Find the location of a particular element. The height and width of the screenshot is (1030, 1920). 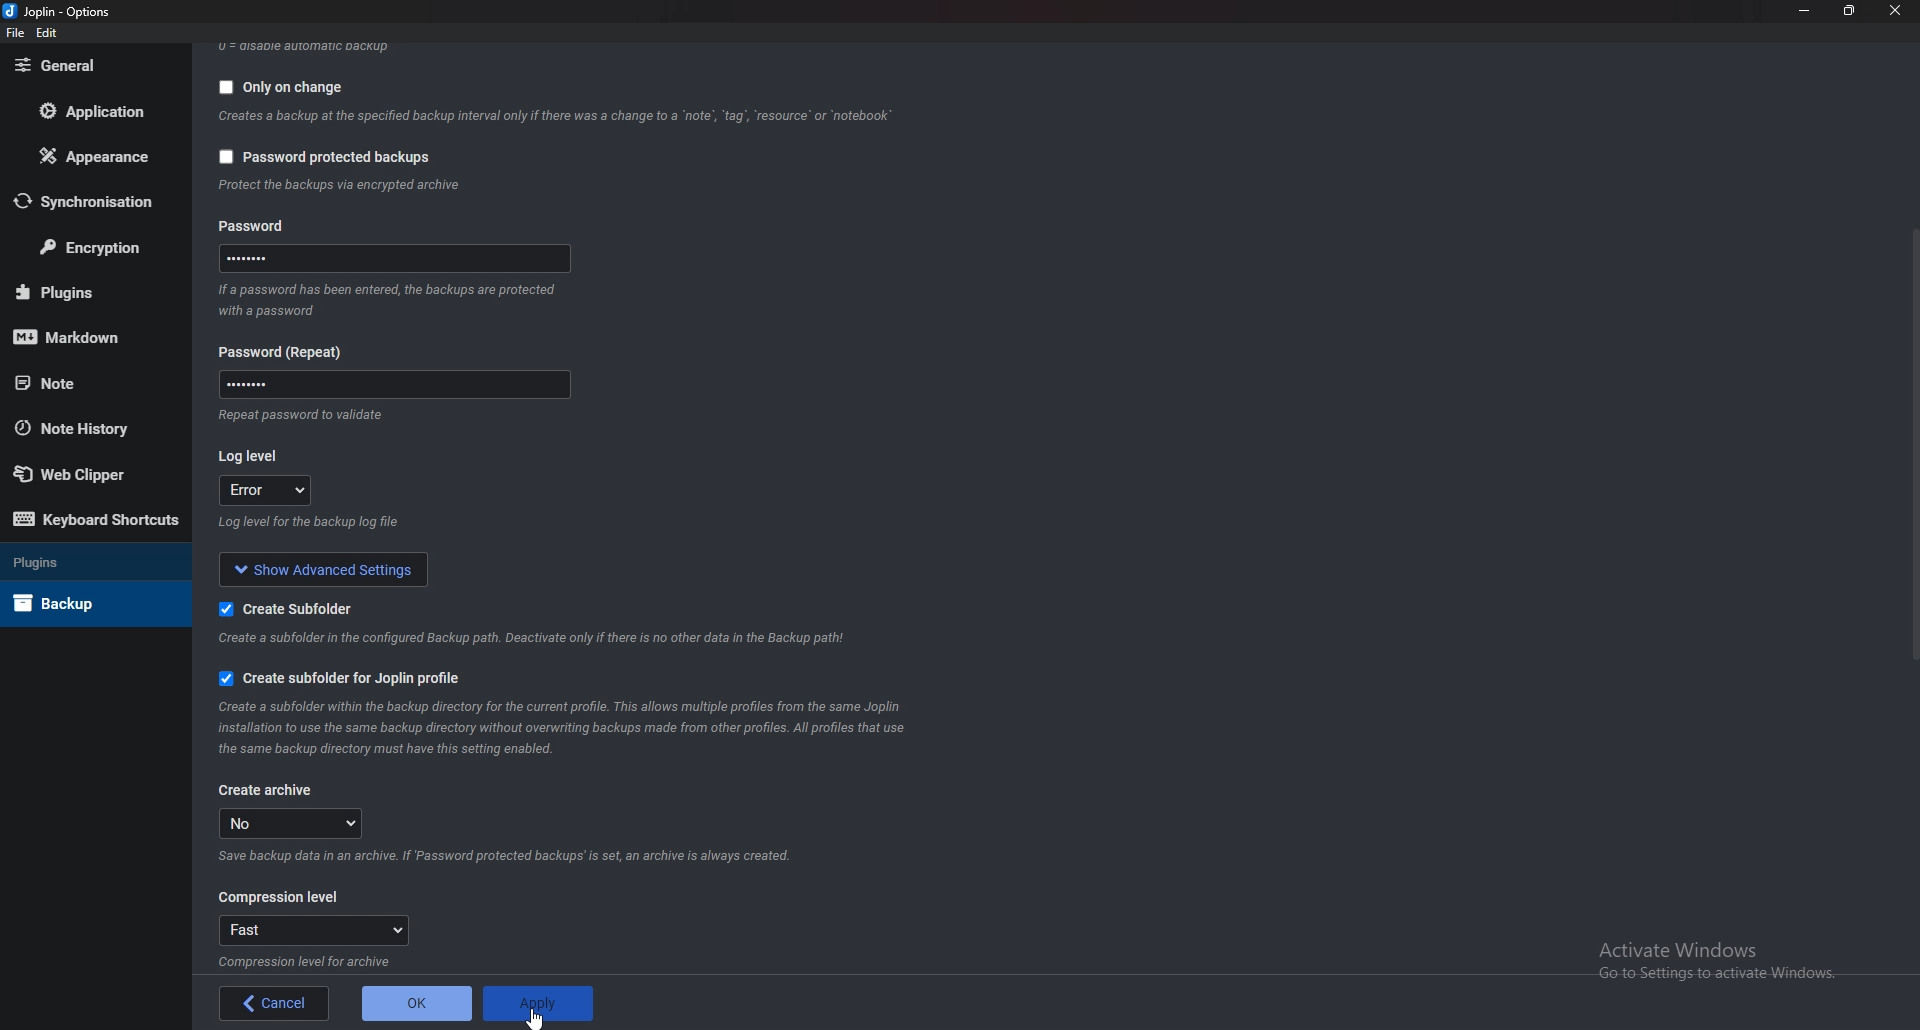

info is located at coordinates (340, 186).